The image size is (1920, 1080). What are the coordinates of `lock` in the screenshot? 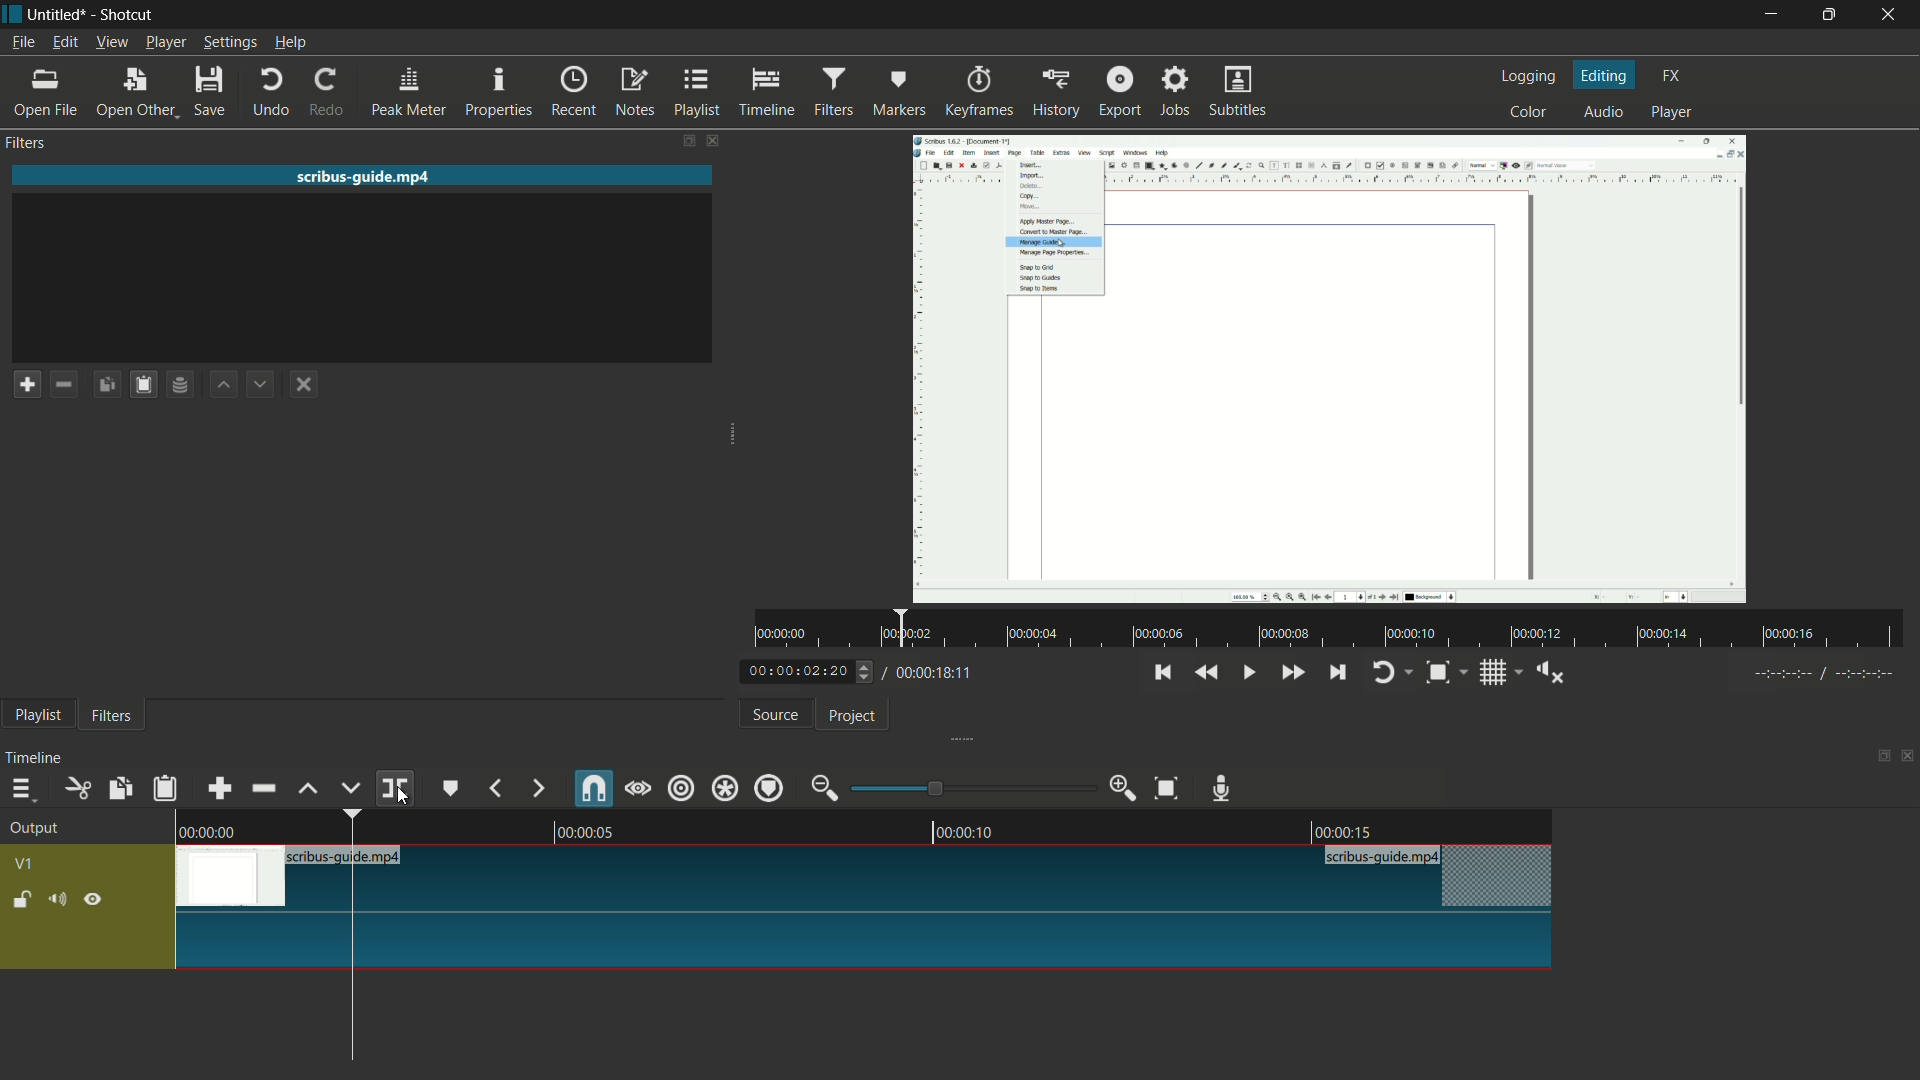 It's located at (21, 901).